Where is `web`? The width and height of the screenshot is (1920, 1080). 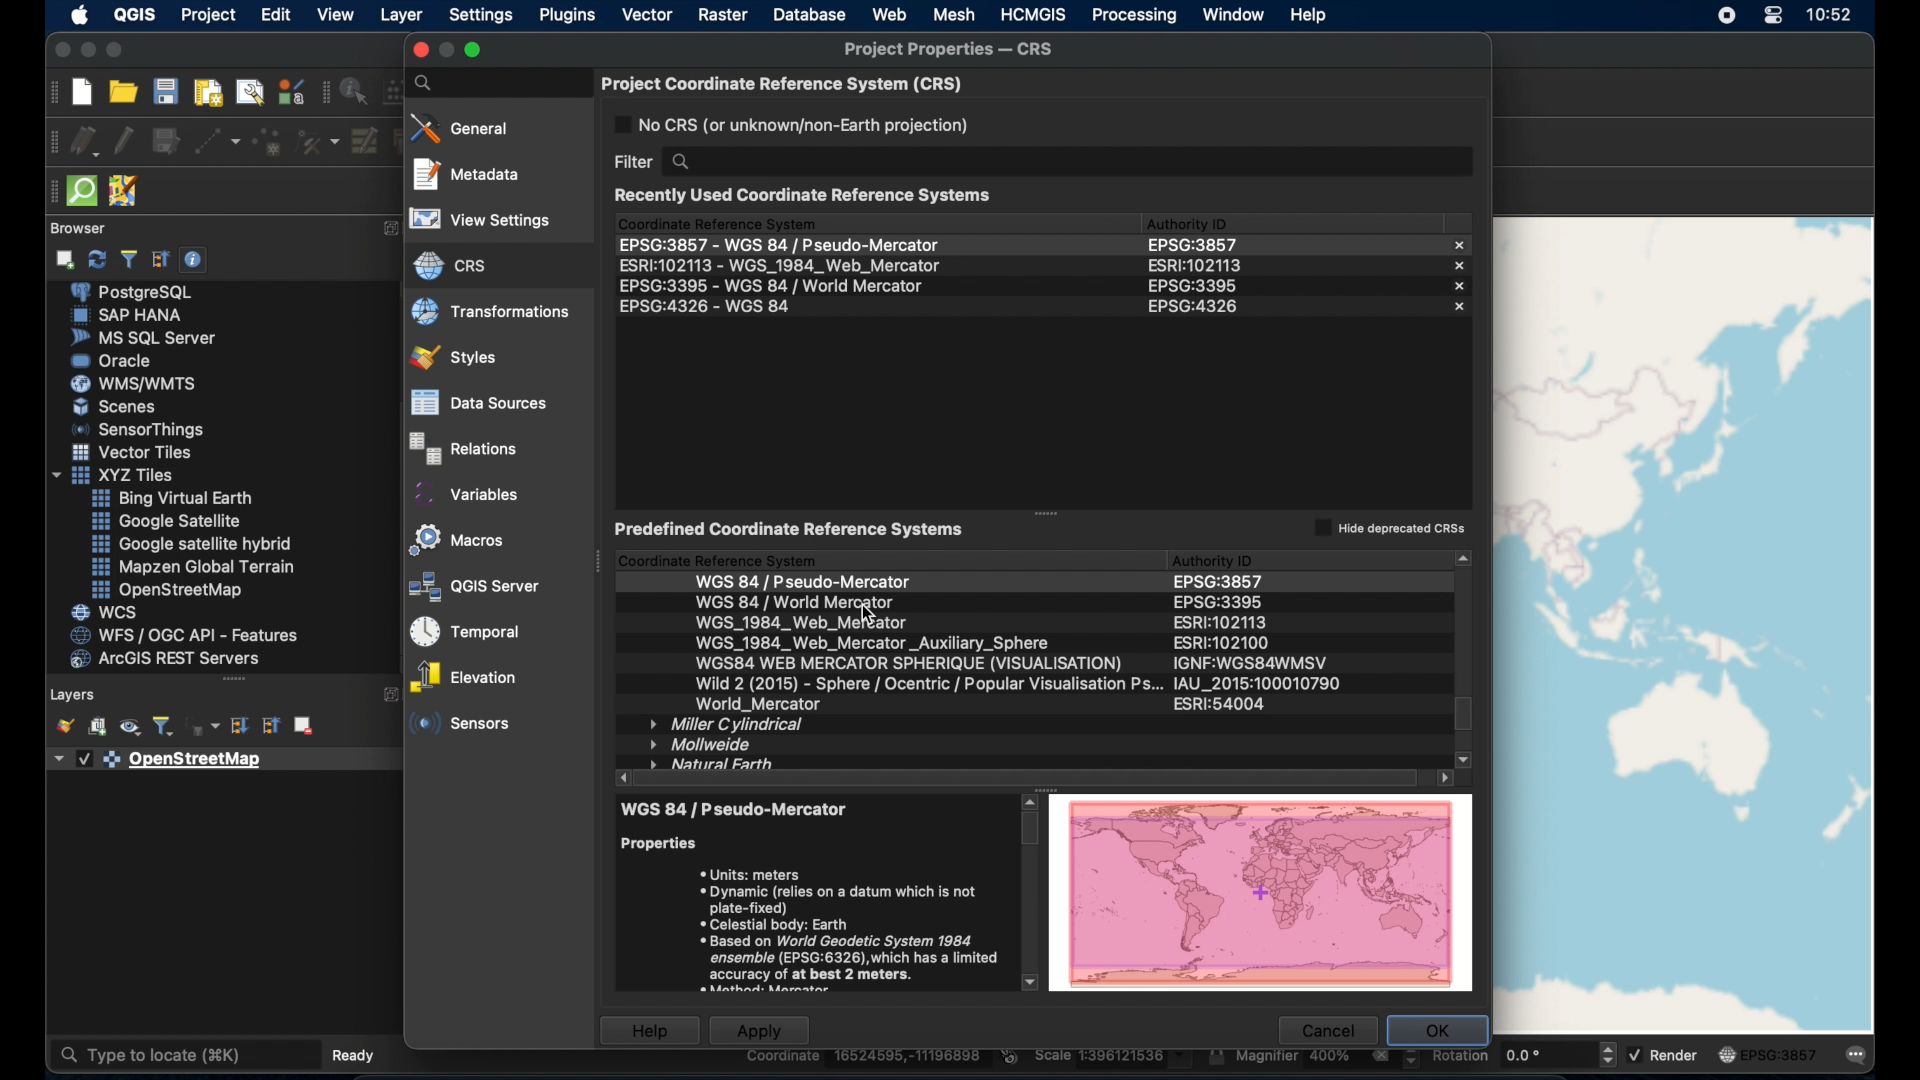 web is located at coordinates (892, 15).